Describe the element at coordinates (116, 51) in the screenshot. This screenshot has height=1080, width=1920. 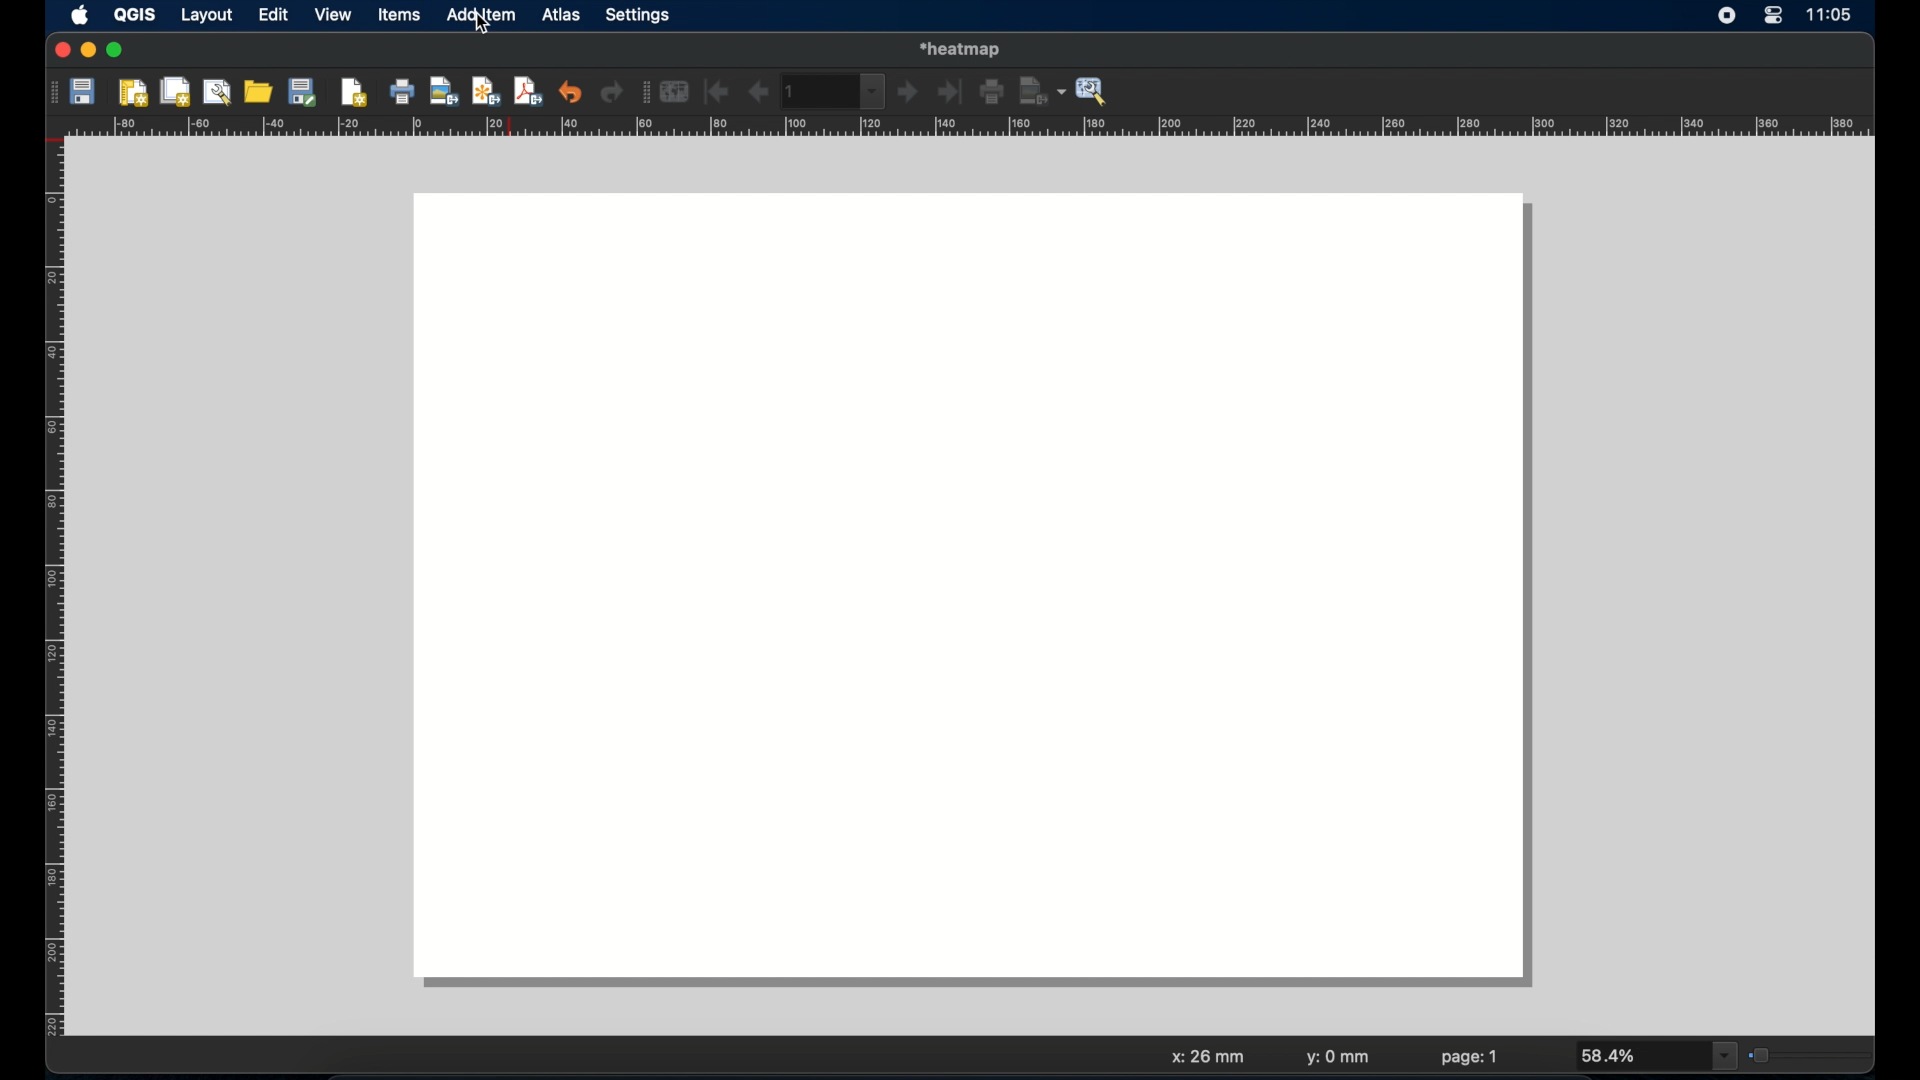
I see `maximize` at that location.